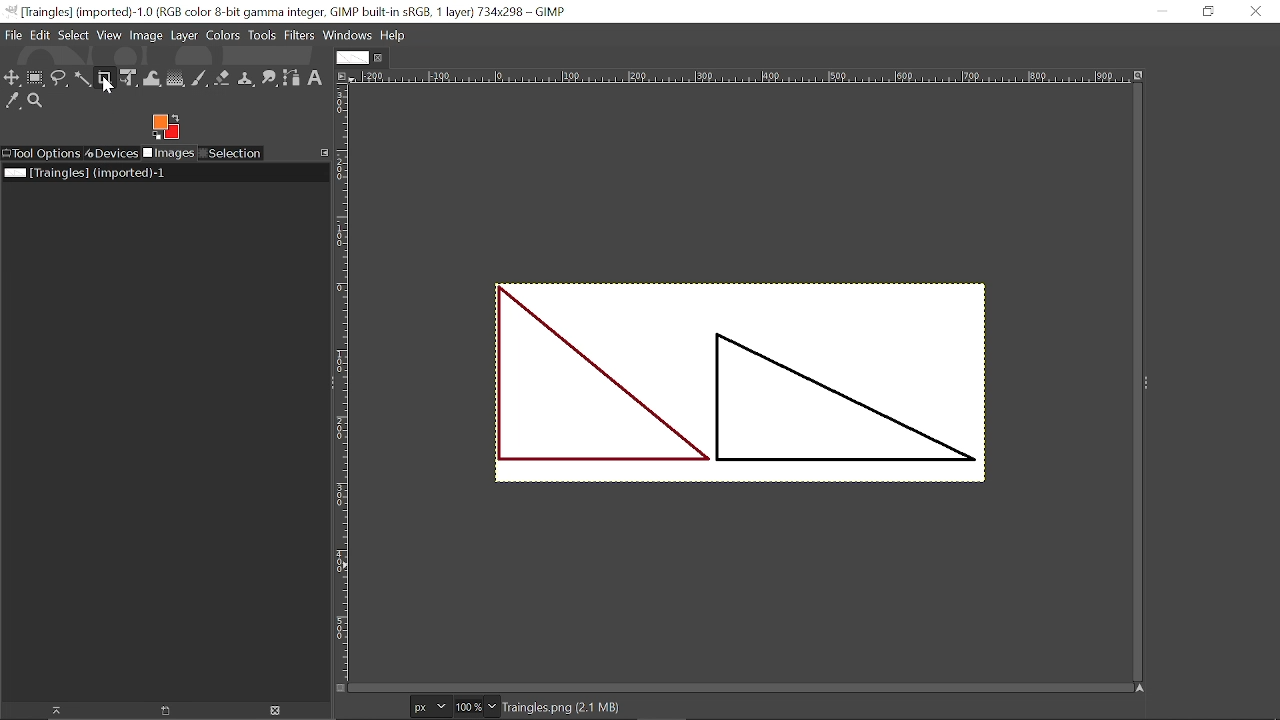 This screenshot has height=720, width=1280. Describe the element at coordinates (315, 79) in the screenshot. I see `Text tool` at that location.